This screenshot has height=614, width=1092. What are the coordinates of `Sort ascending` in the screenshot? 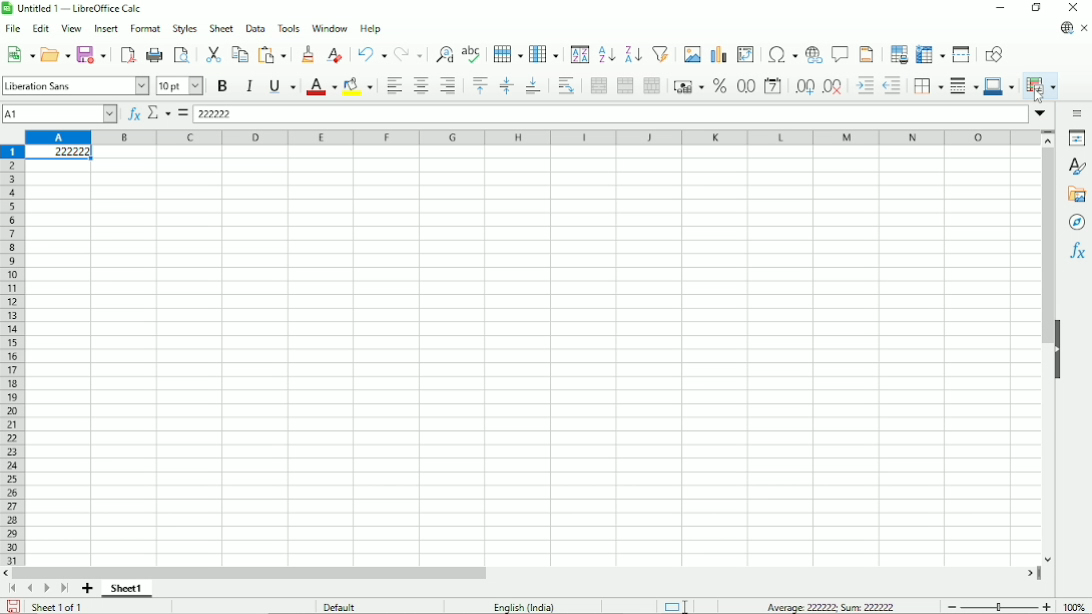 It's located at (606, 54).